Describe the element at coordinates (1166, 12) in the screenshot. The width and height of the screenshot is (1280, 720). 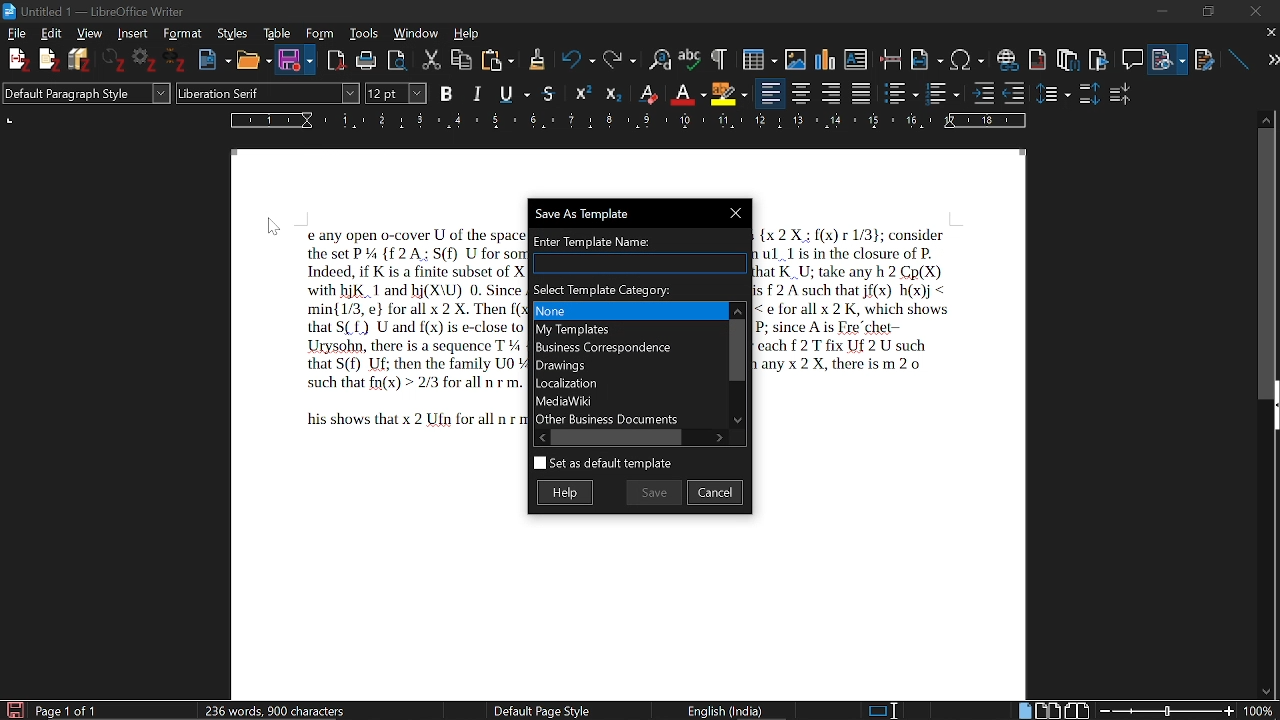
I see `minimize` at that location.